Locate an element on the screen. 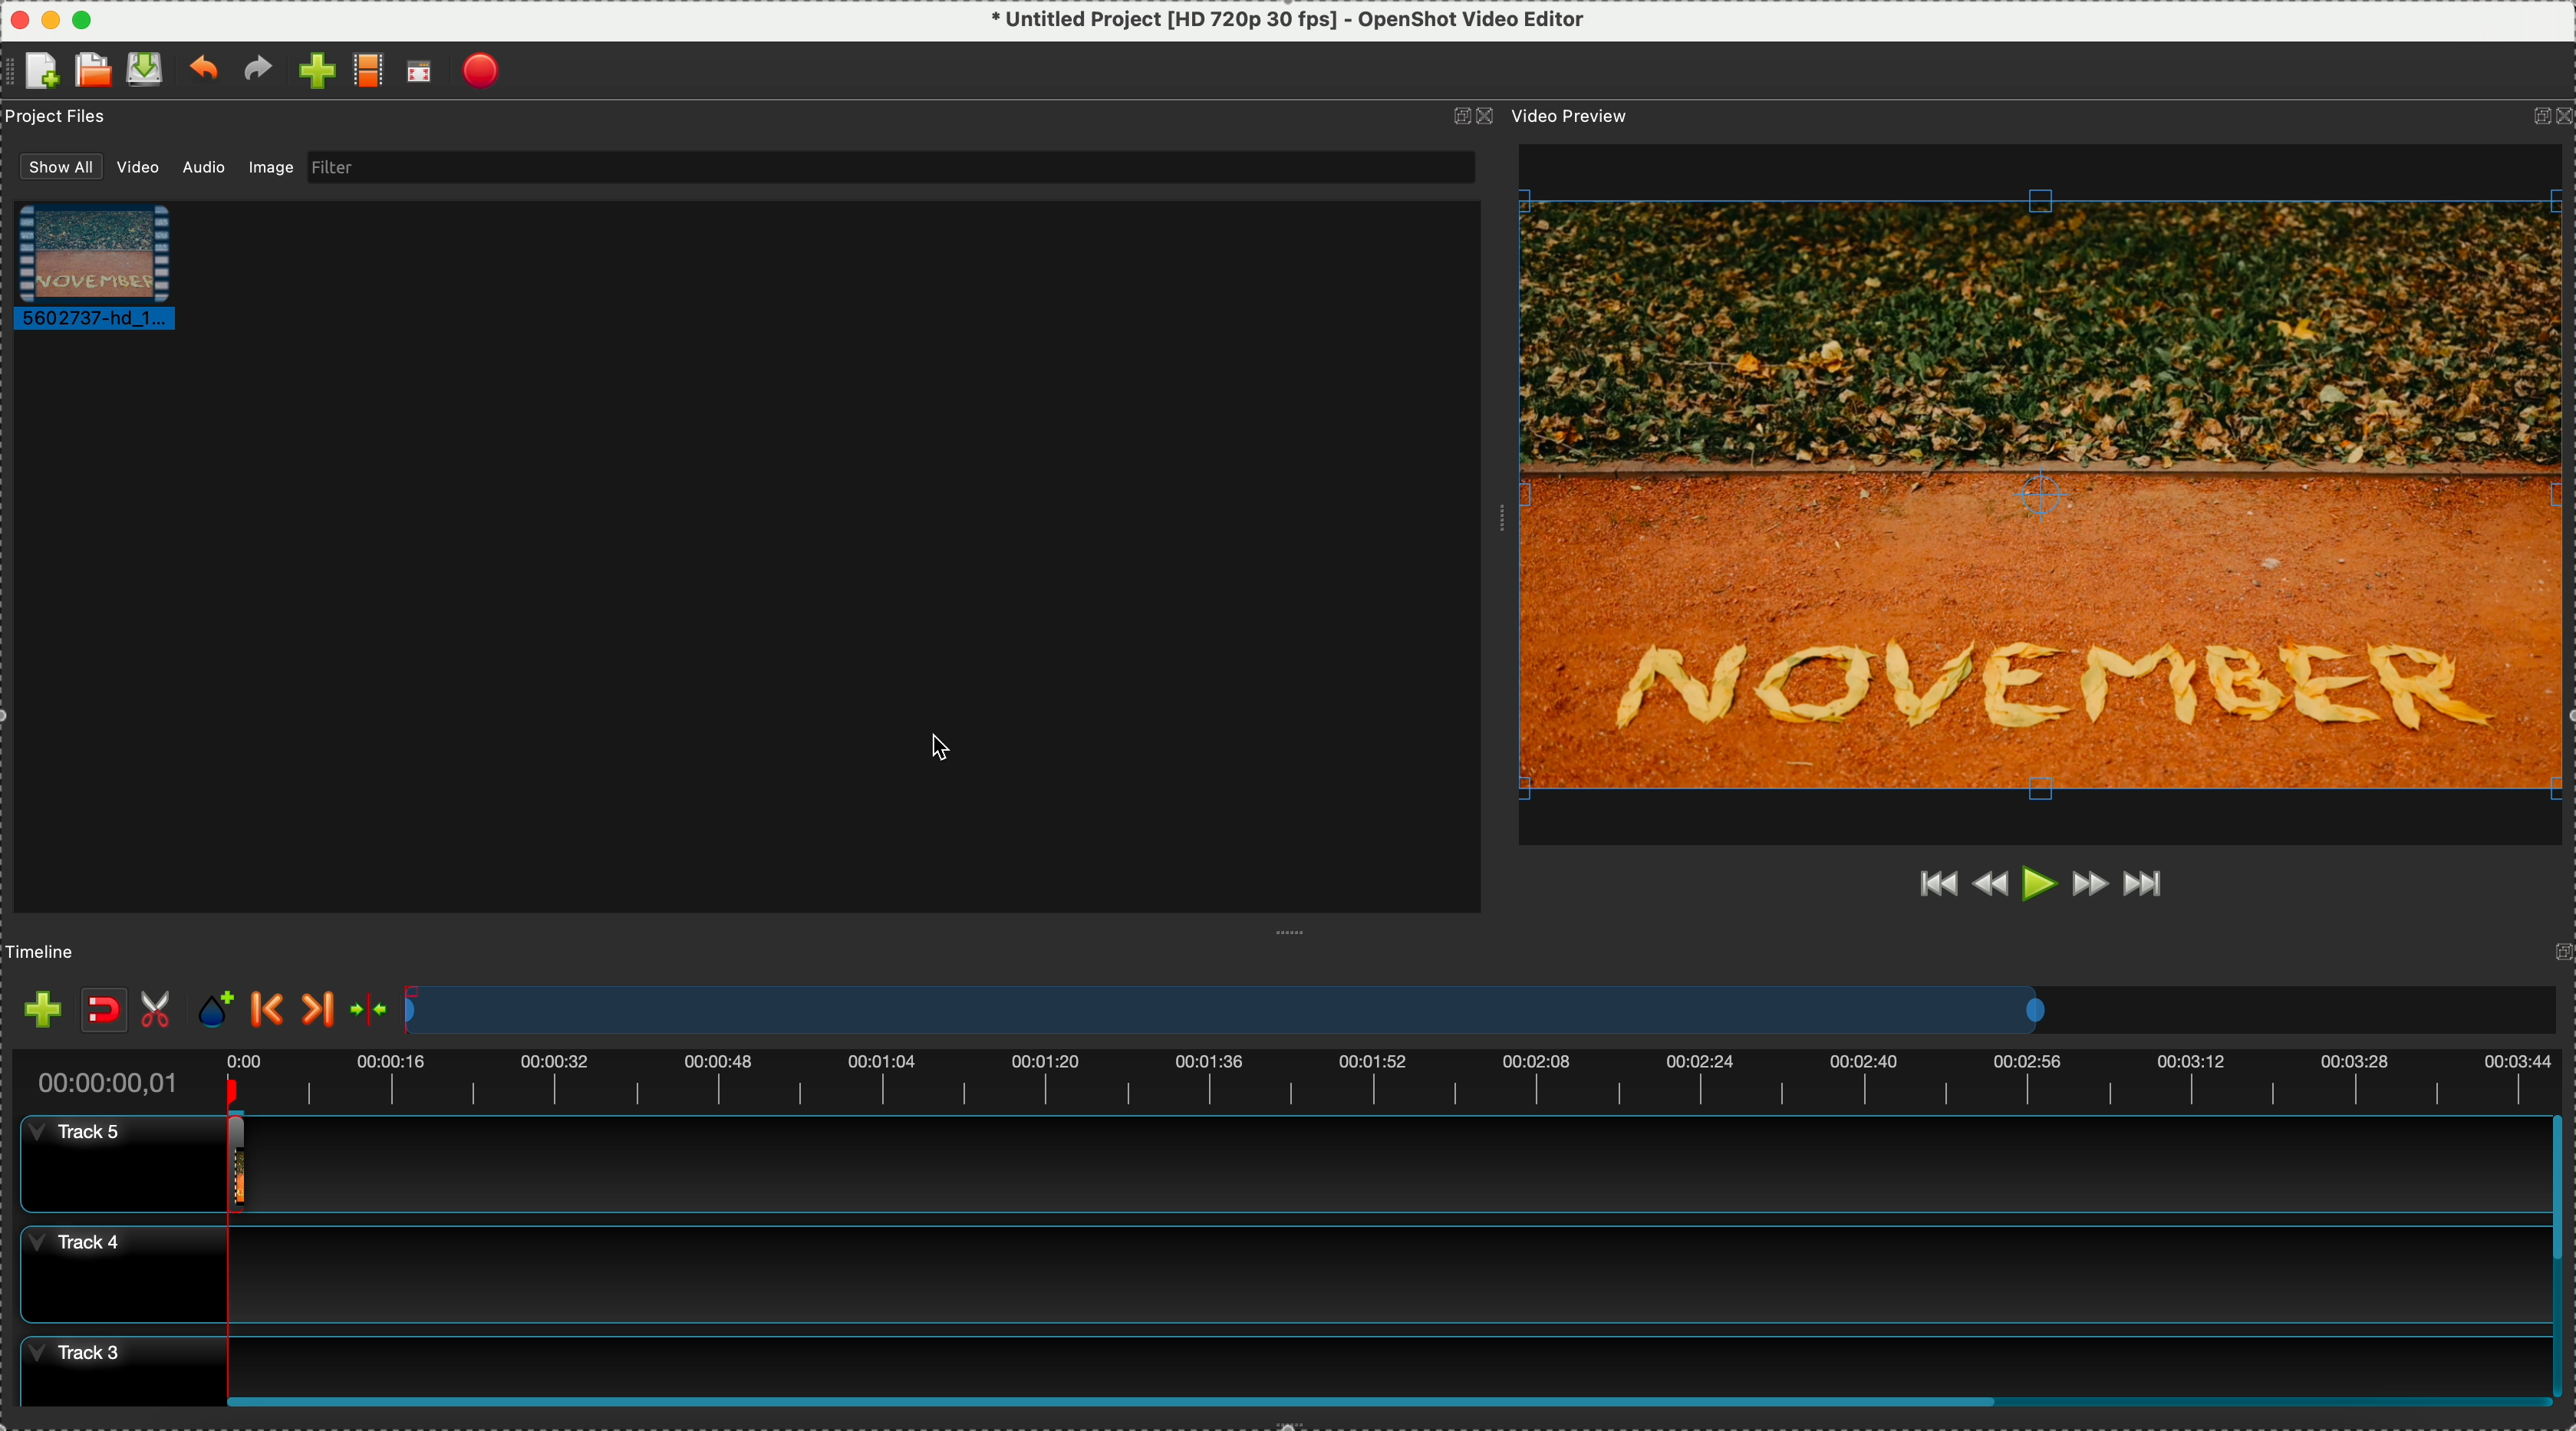  previous marker is located at coordinates (267, 1010).